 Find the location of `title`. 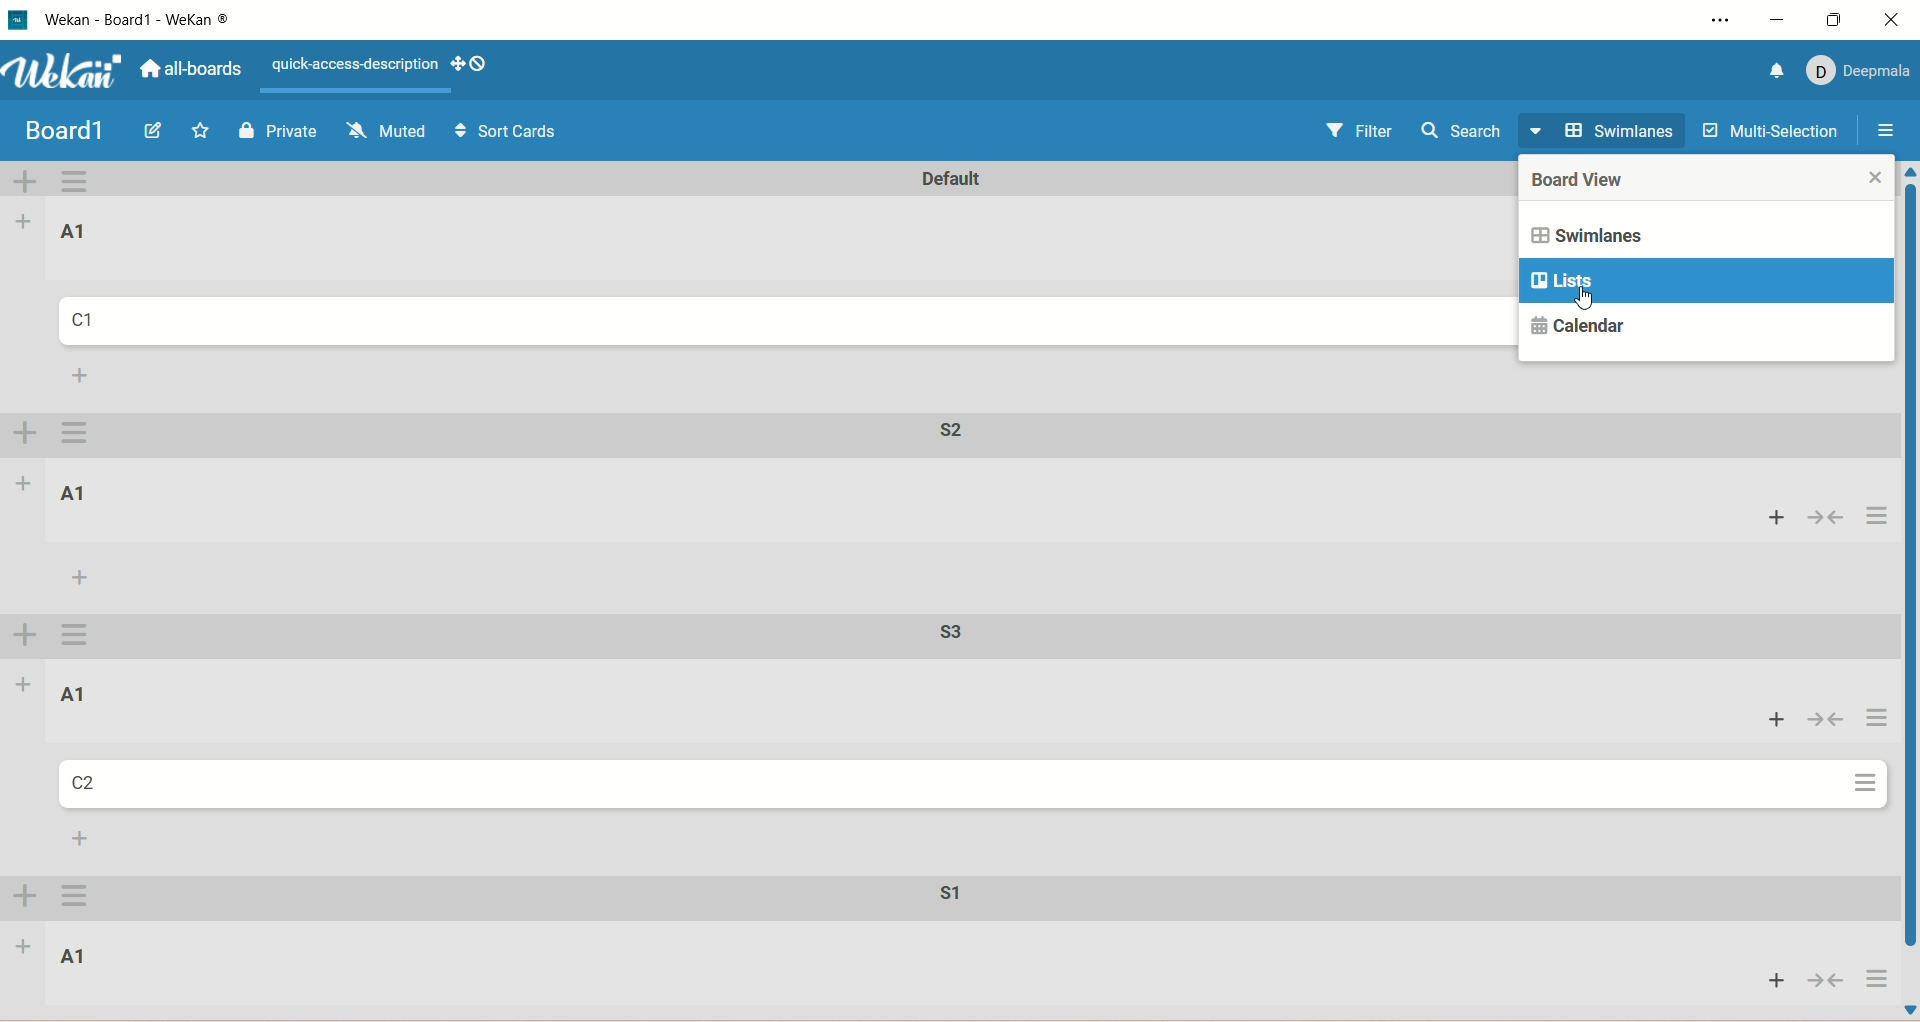

title is located at coordinates (164, 19).